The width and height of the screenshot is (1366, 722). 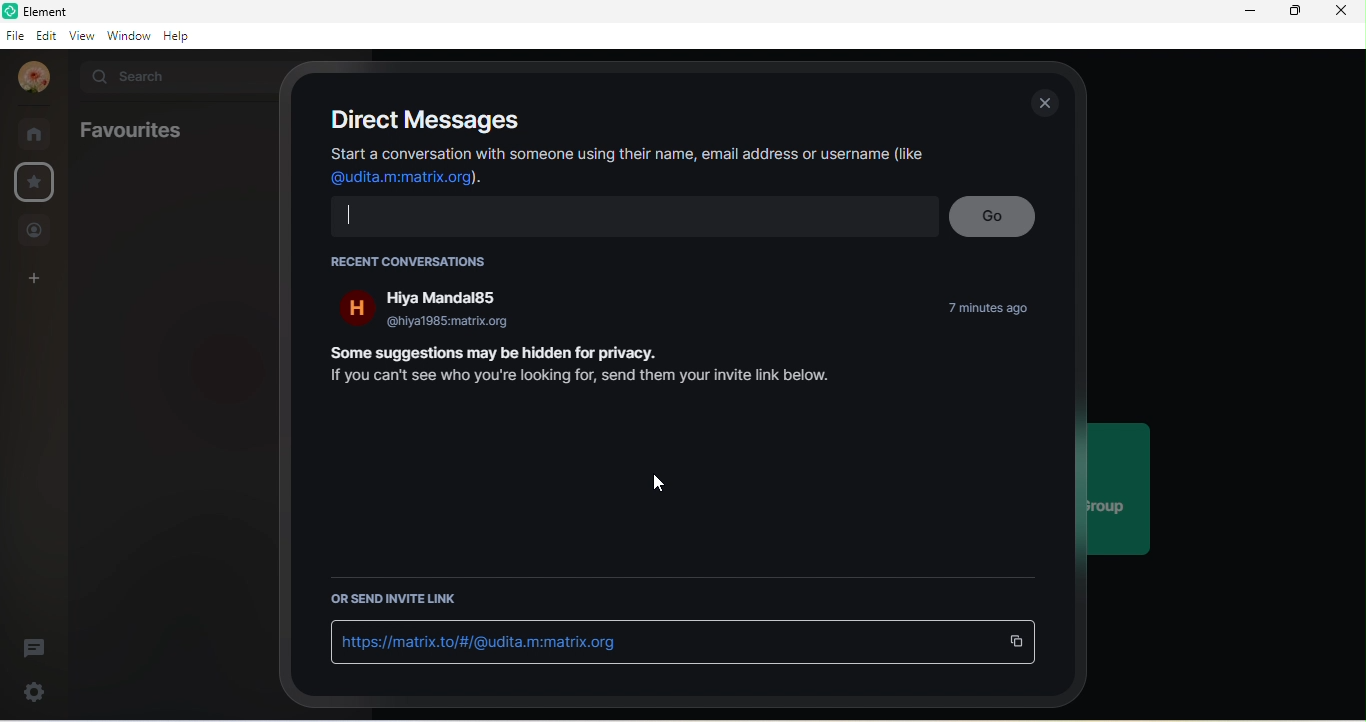 I want to click on or send invite link, so click(x=399, y=601).